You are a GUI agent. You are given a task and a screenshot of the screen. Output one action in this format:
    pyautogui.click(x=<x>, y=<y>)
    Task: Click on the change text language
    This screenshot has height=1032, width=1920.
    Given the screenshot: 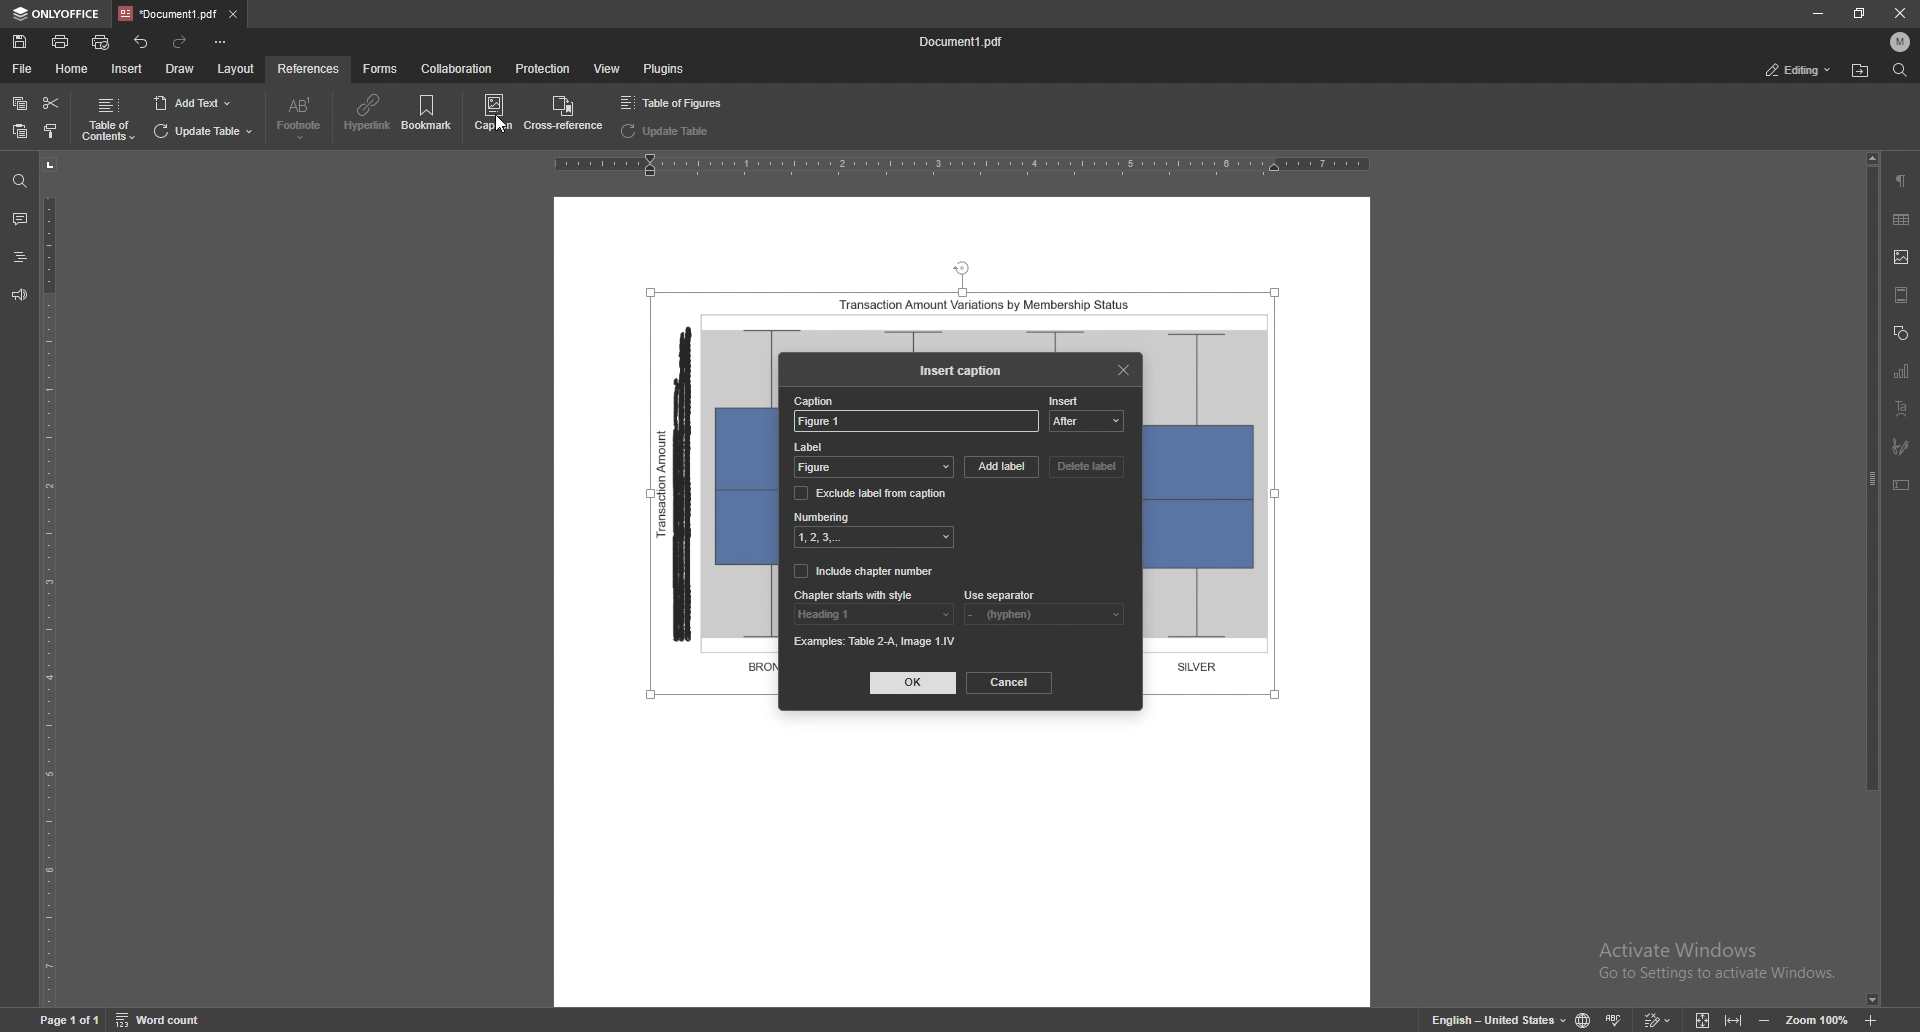 What is the action you would take?
    pyautogui.click(x=1497, y=1017)
    